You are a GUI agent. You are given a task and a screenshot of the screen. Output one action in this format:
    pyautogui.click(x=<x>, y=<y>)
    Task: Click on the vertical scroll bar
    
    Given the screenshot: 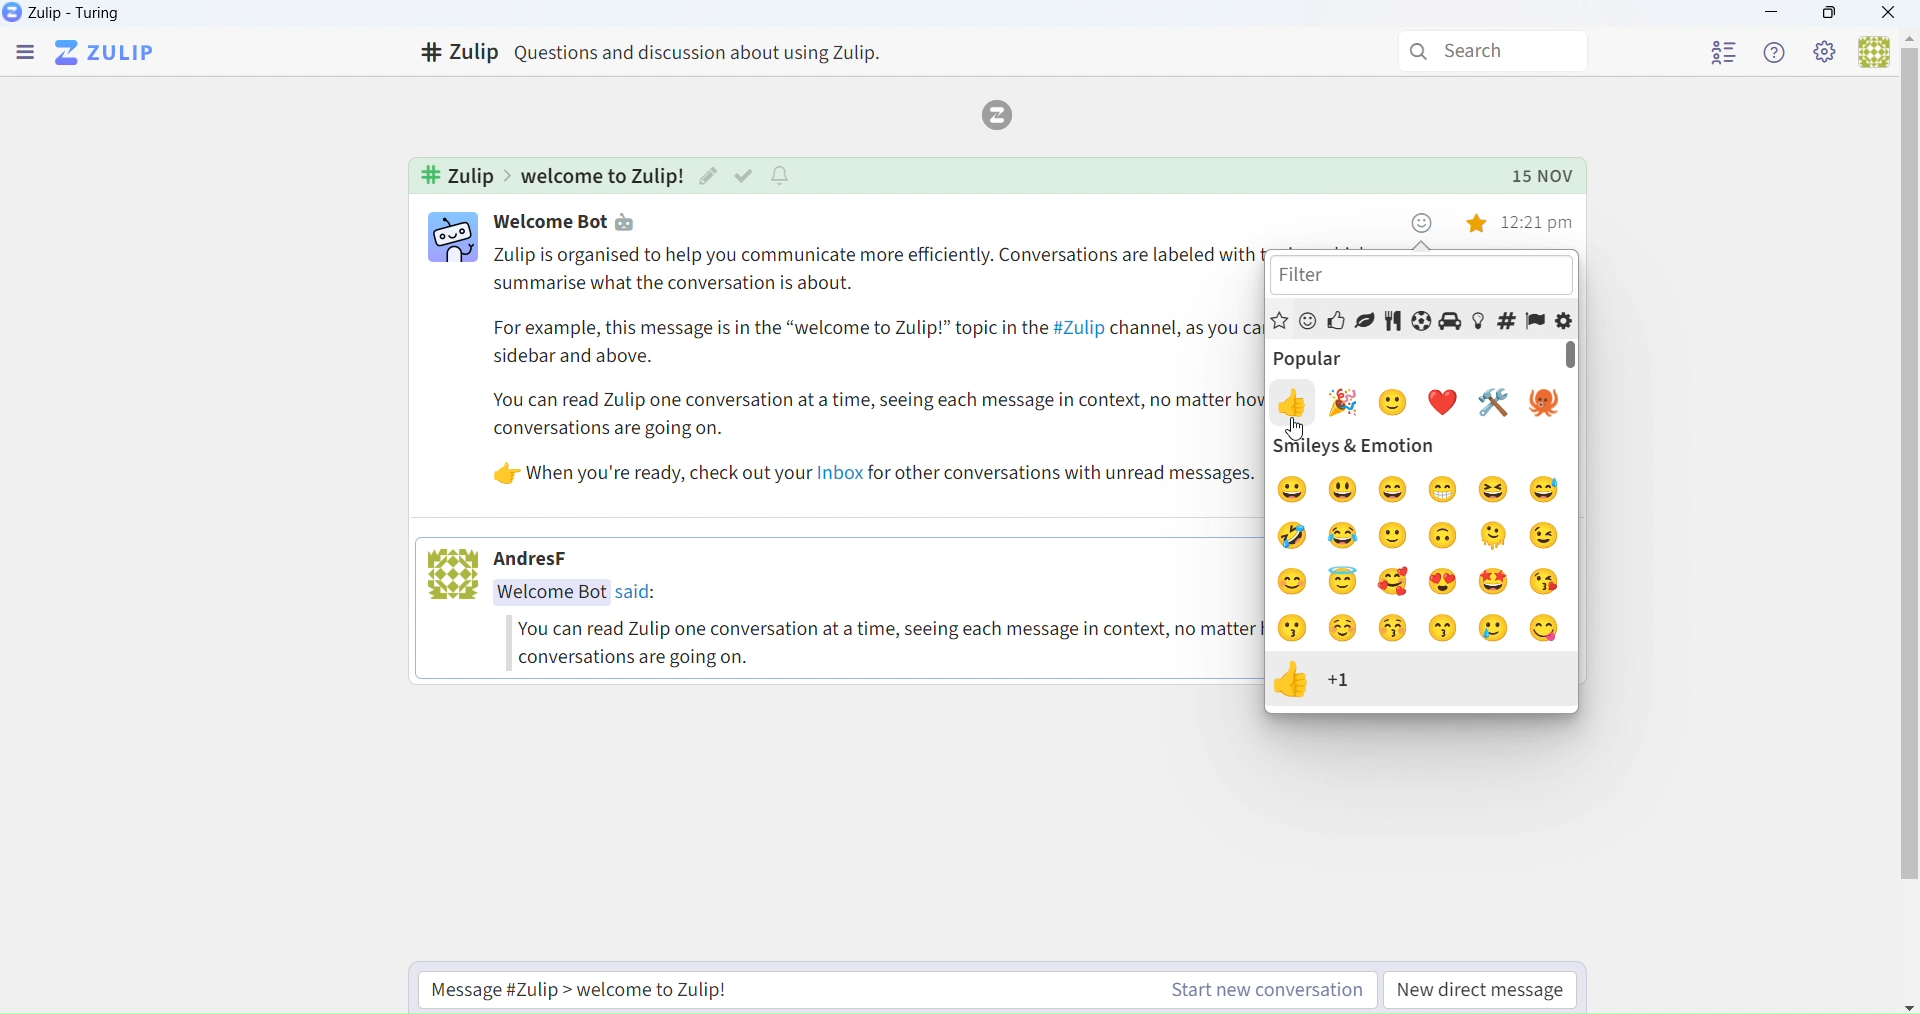 What is the action you would take?
    pyautogui.click(x=1907, y=470)
    